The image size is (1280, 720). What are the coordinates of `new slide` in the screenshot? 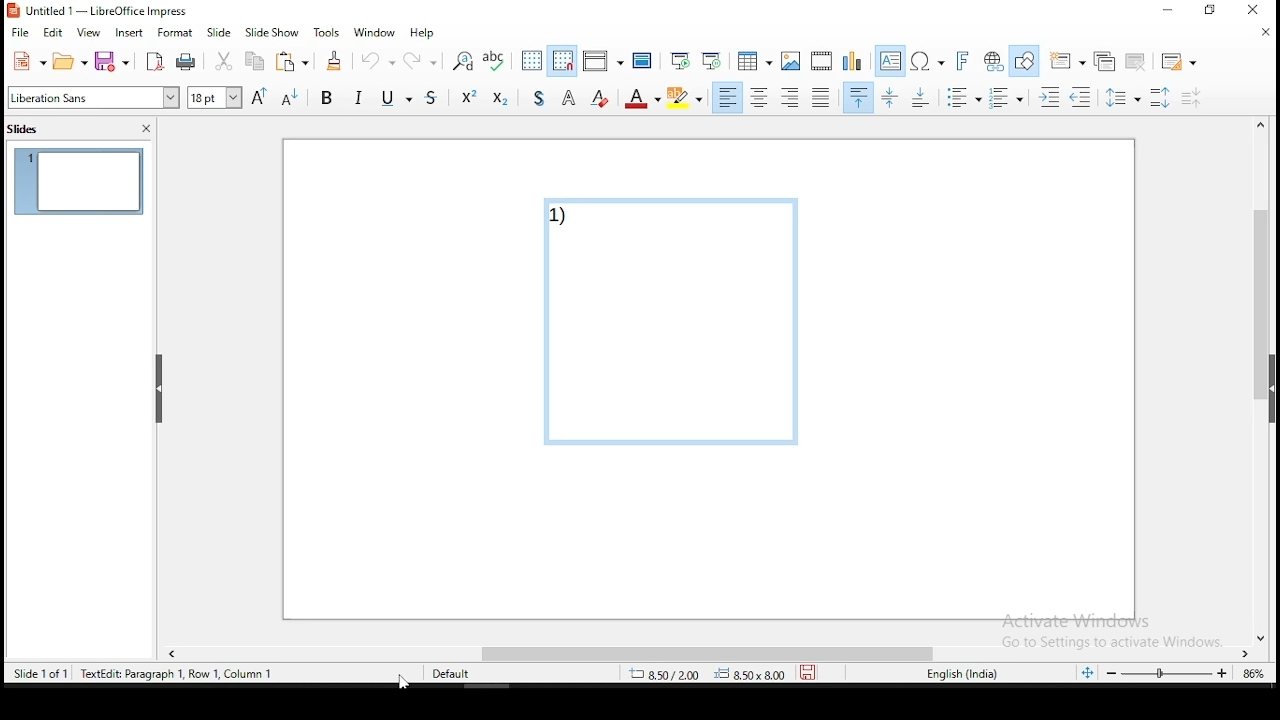 It's located at (1066, 60).